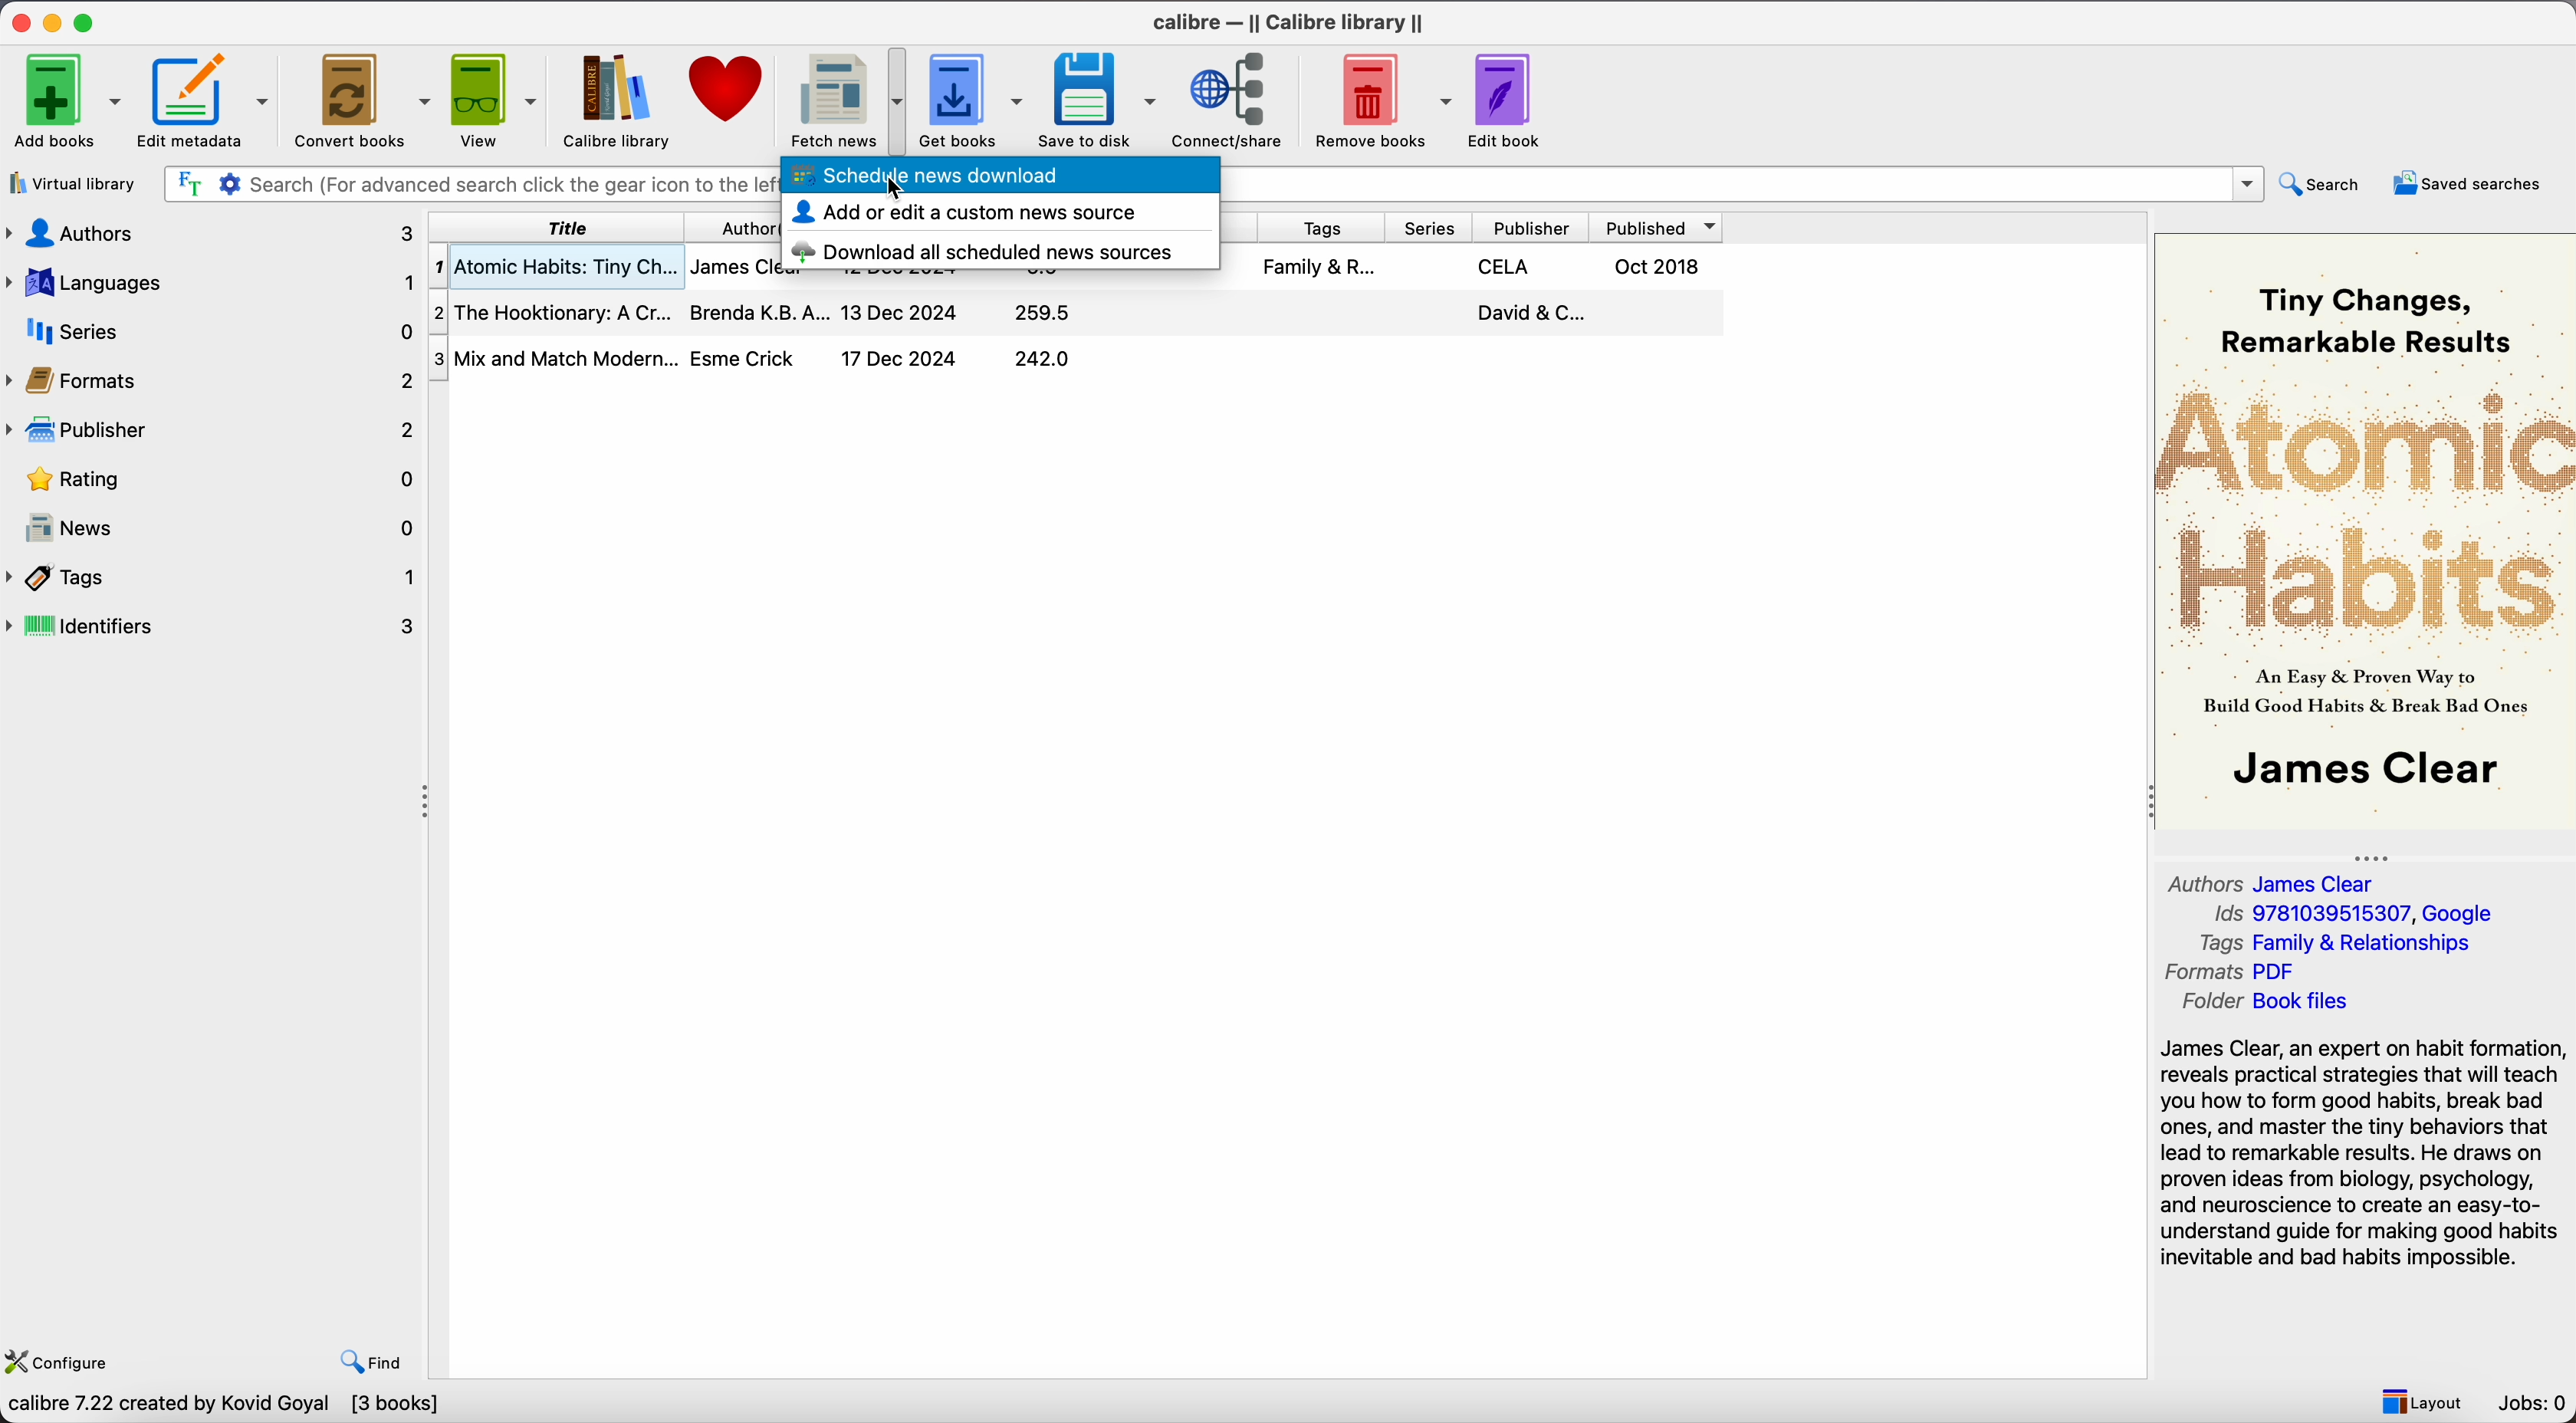 The image size is (2576, 1423). What do you see at coordinates (213, 330) in the screenshot?
I see `series` at bounding box center [213, 330].